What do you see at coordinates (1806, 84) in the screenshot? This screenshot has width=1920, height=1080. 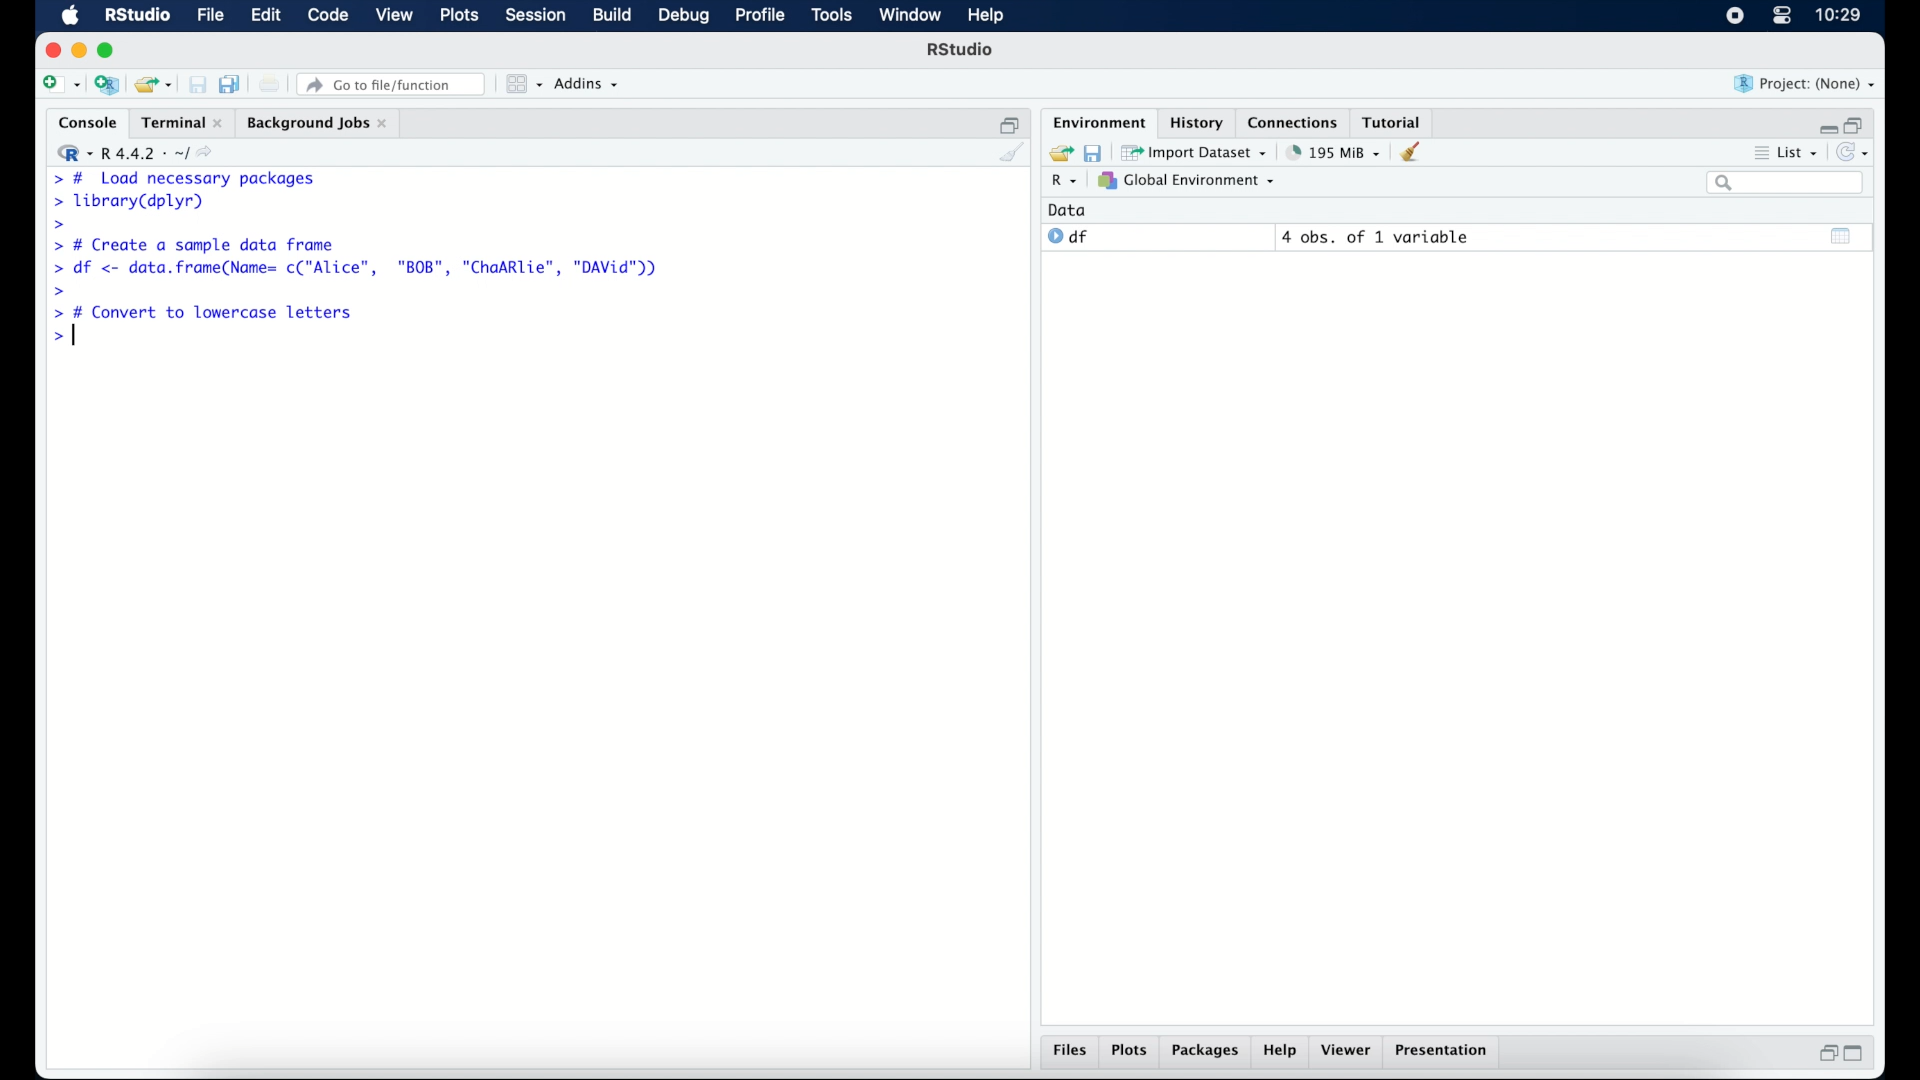 I see `project (none)` at bounding box center [1806, 84].